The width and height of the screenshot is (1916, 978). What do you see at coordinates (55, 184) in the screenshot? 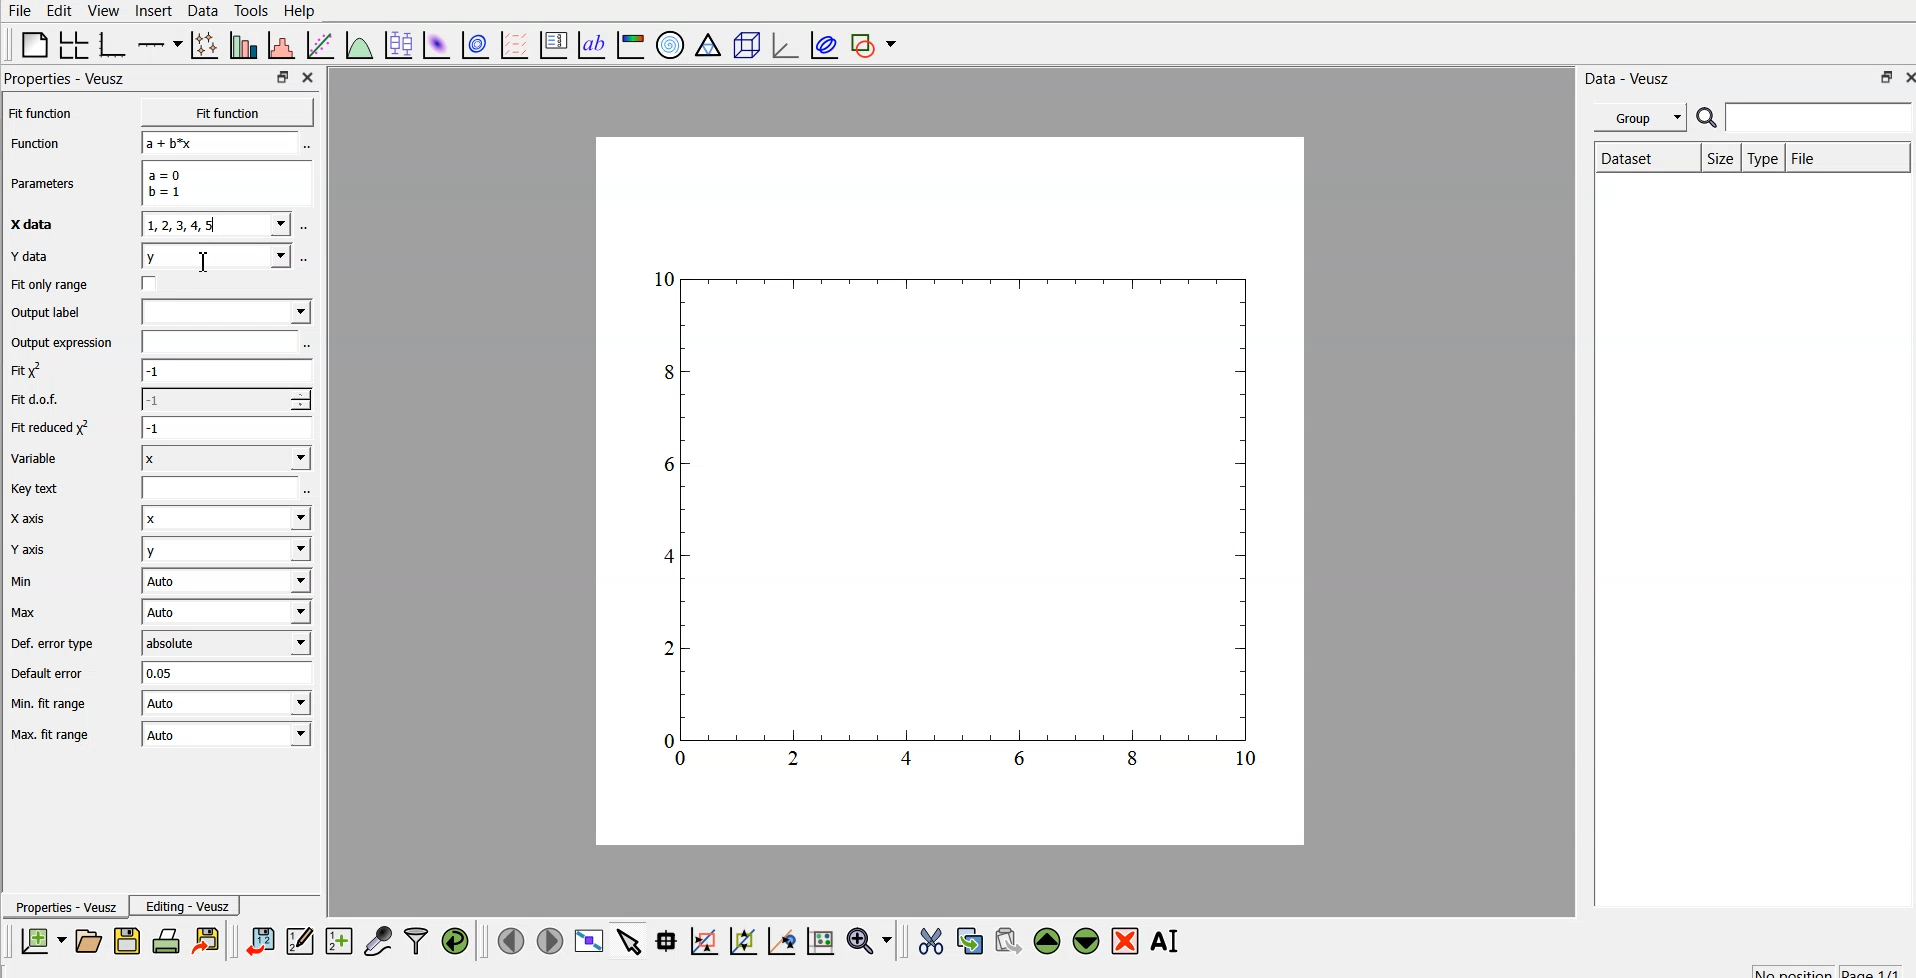
I see `Parameters` at bounding box center [55, 184].